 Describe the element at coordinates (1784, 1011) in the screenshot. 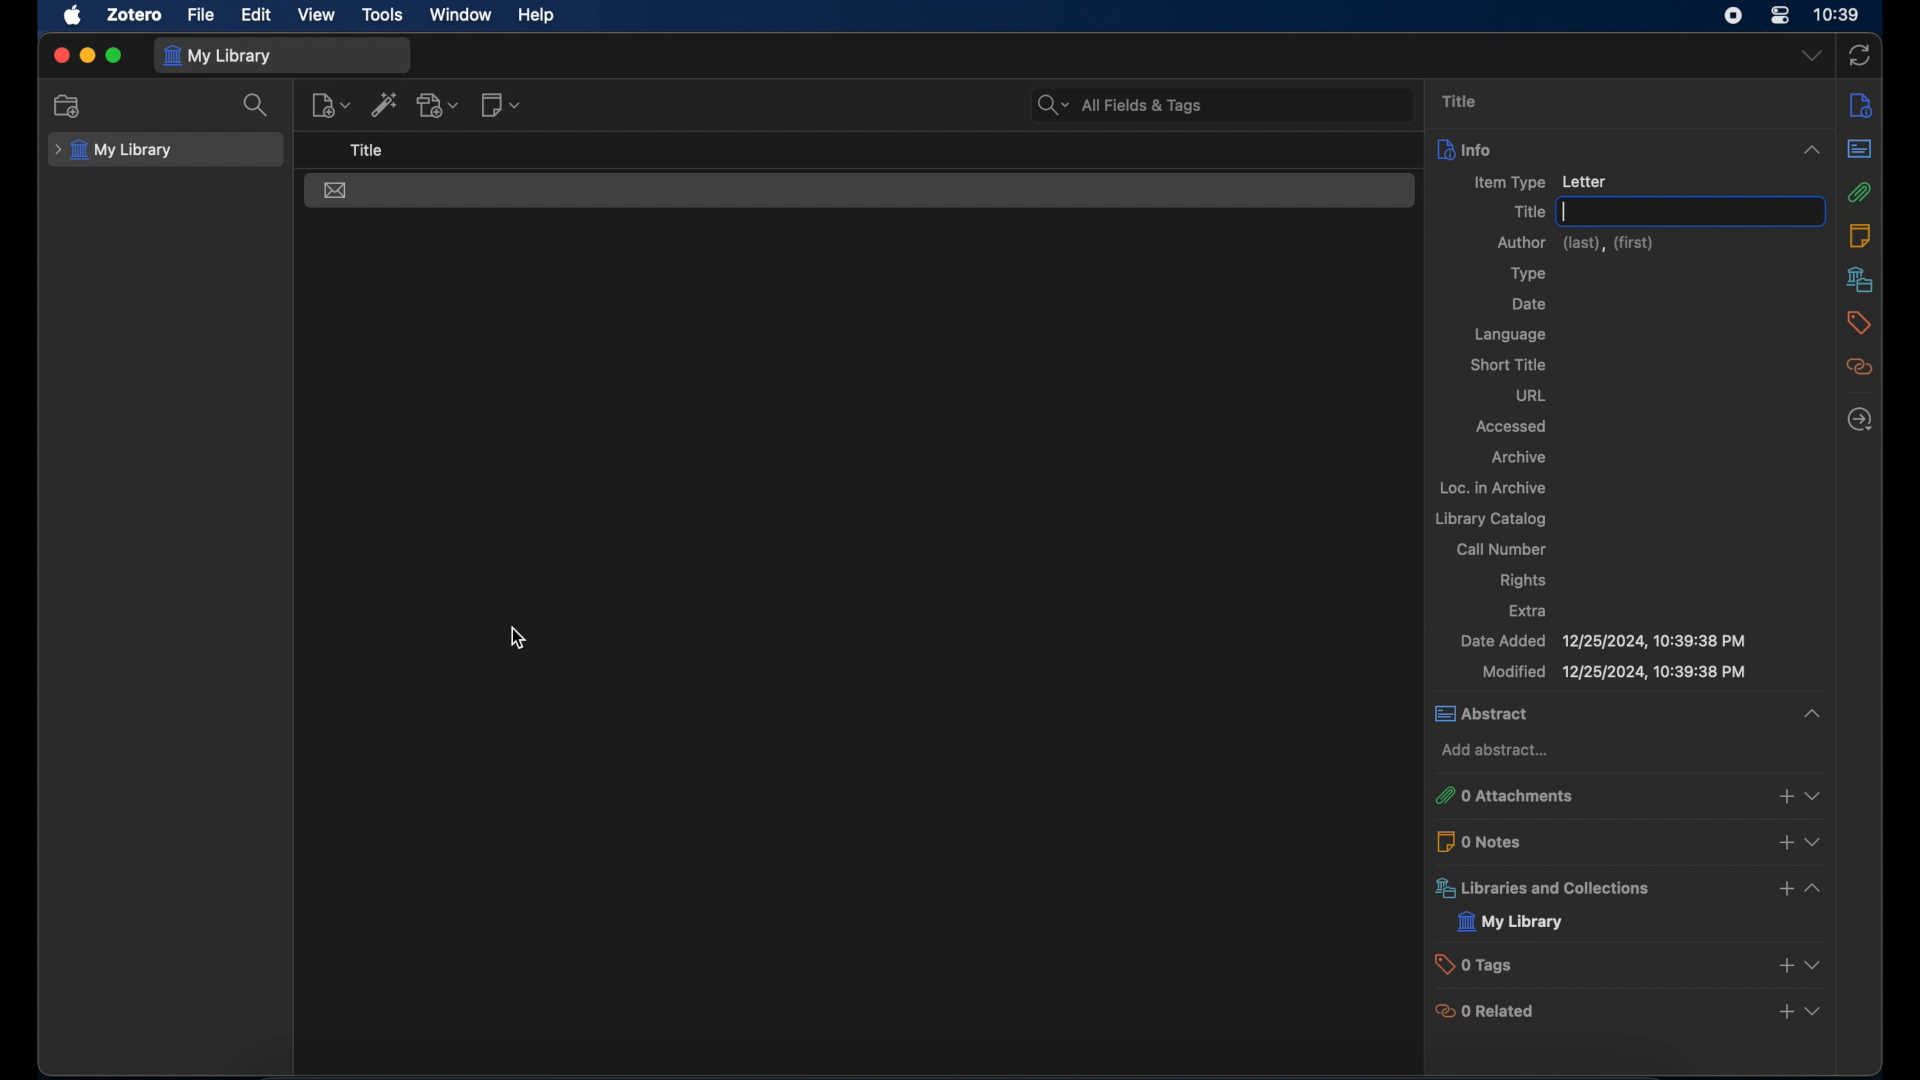

I see `add` at that location.